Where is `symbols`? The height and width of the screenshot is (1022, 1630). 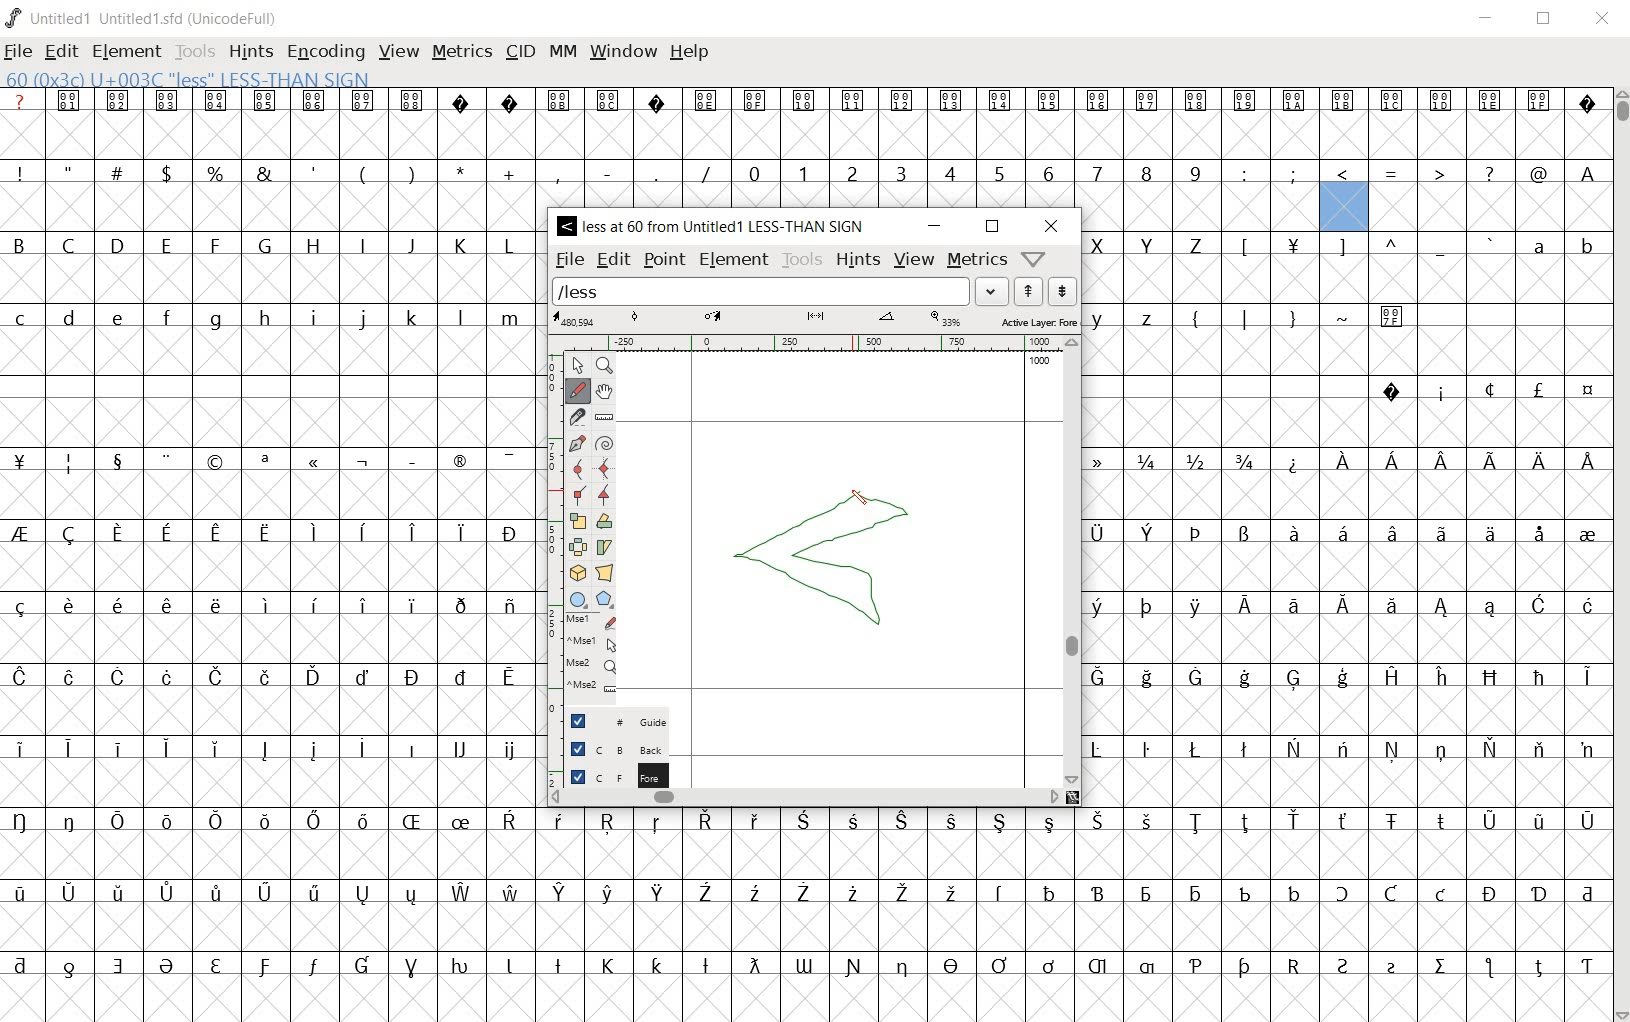
symbols is located at coordinates (1395, 170).